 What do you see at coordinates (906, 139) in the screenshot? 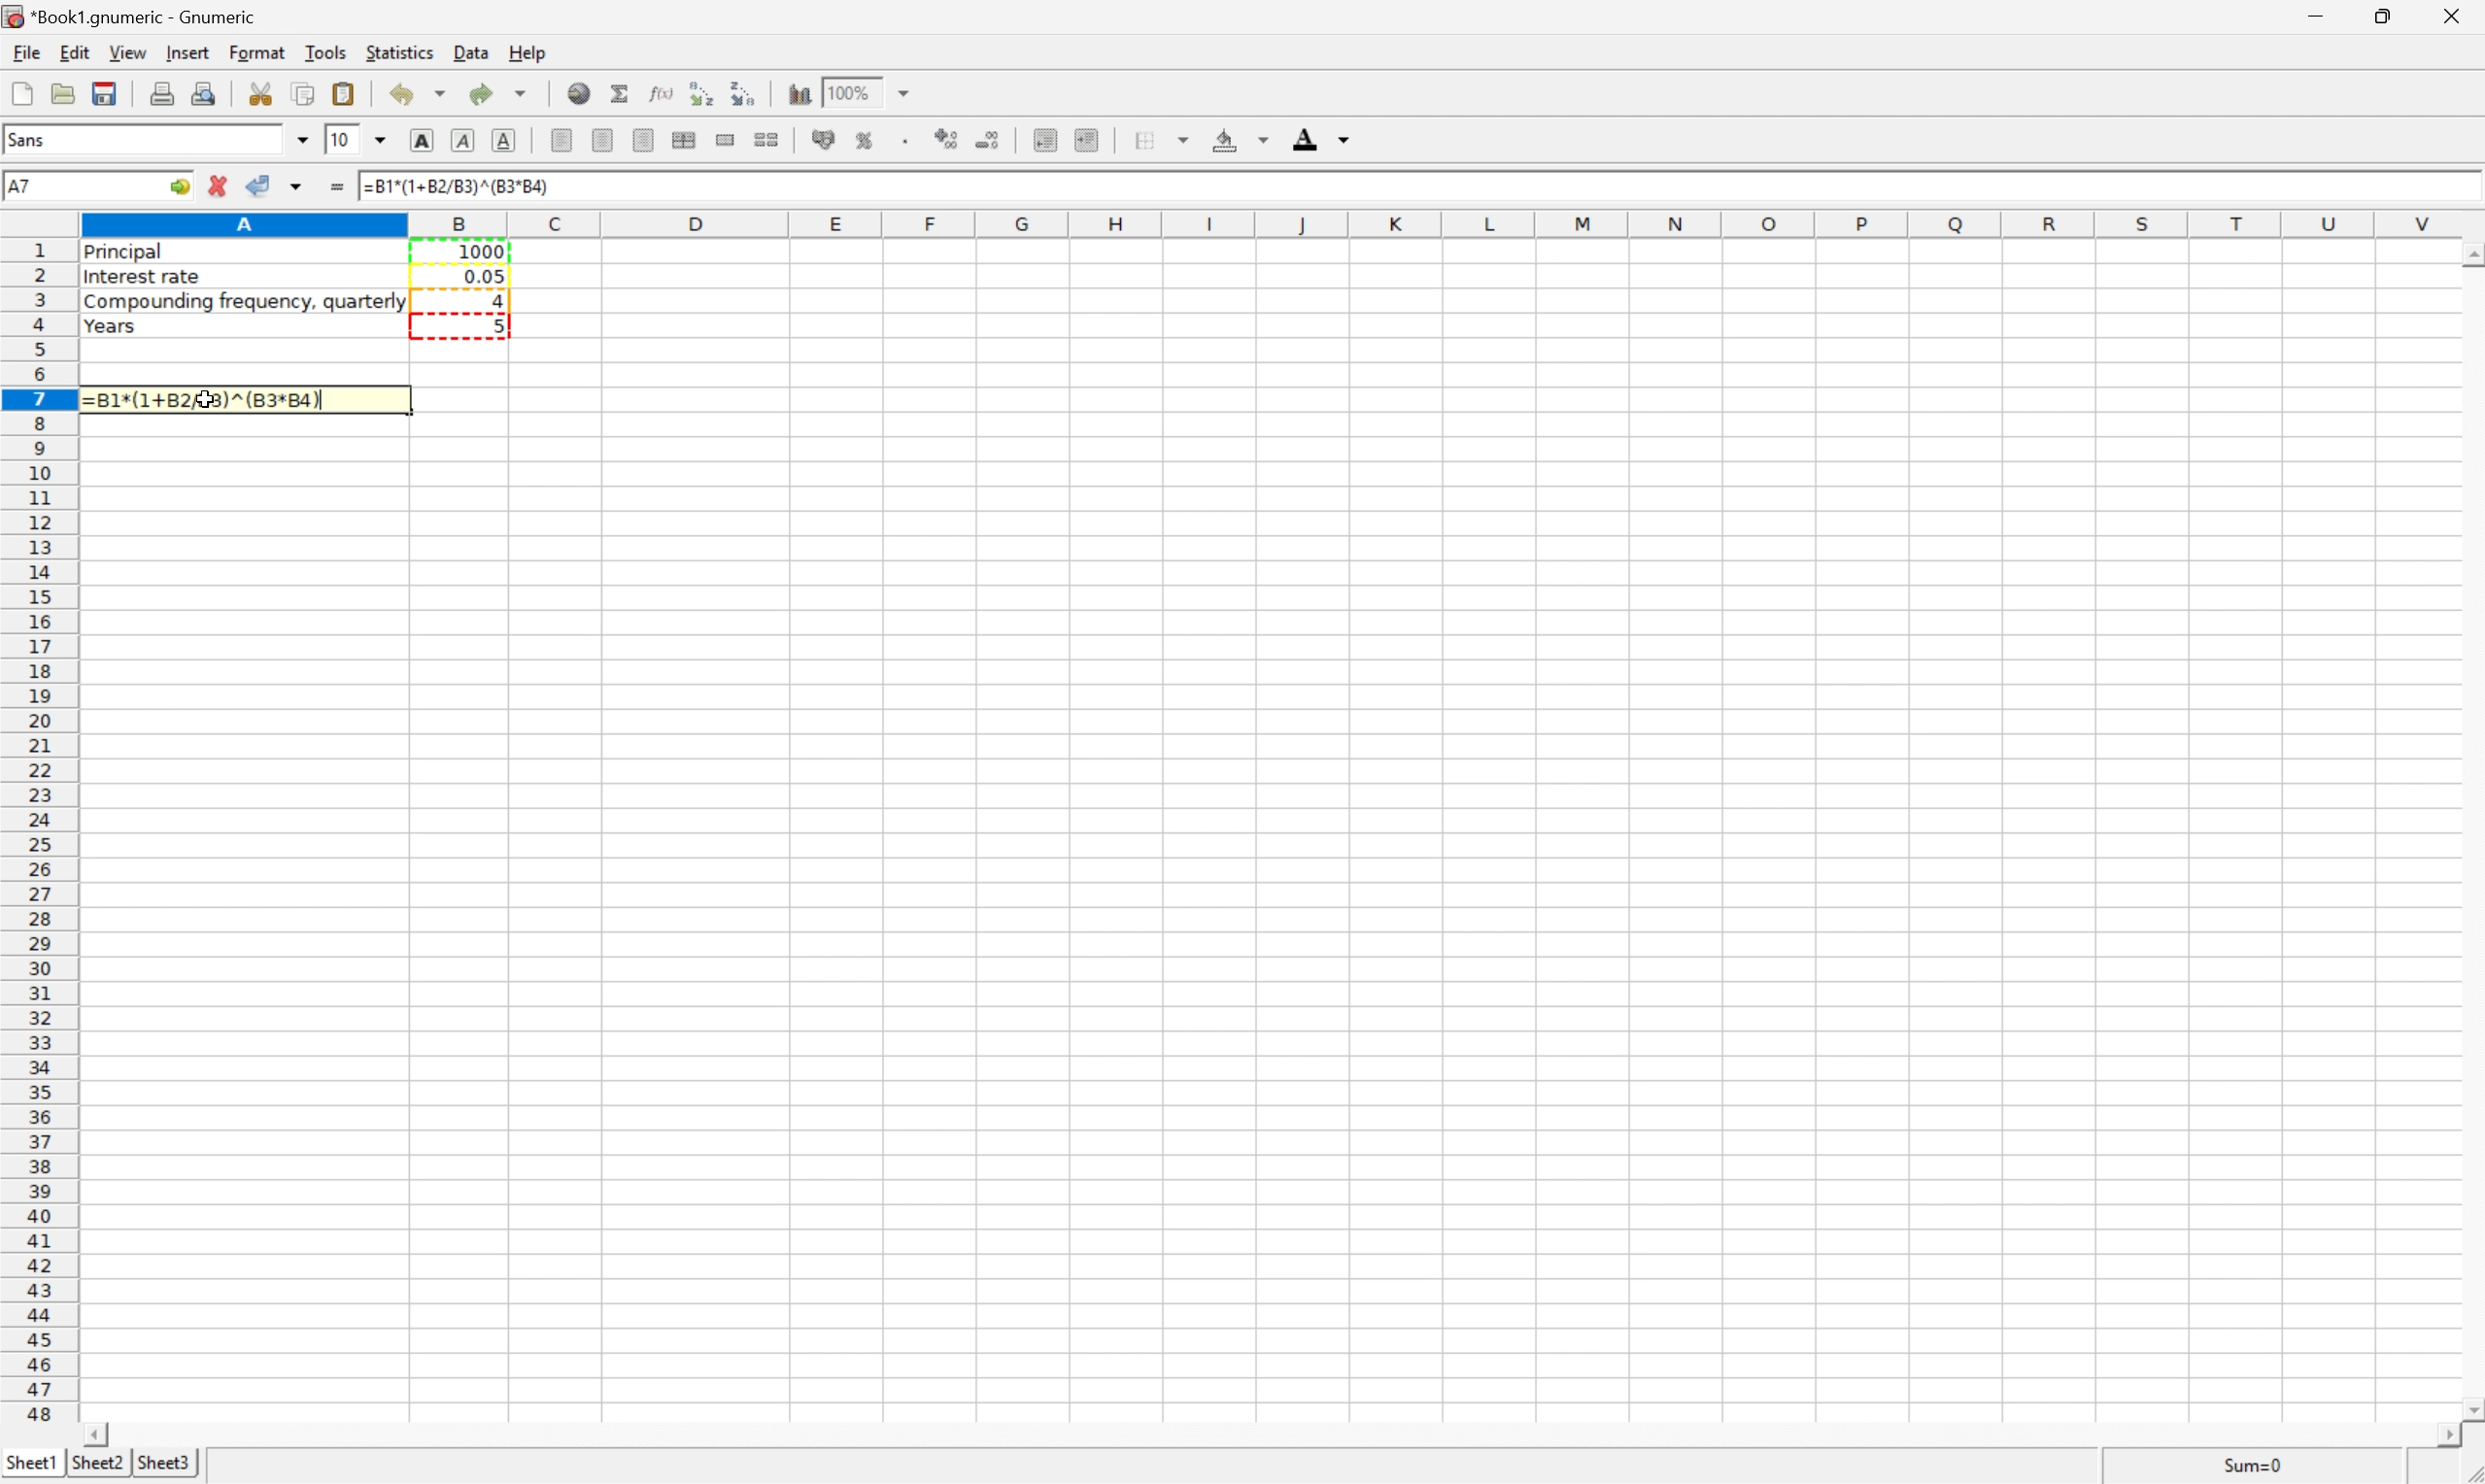
I see `Set the format of the selected cells to include a thousands separator` at bounding box center [906, 139].